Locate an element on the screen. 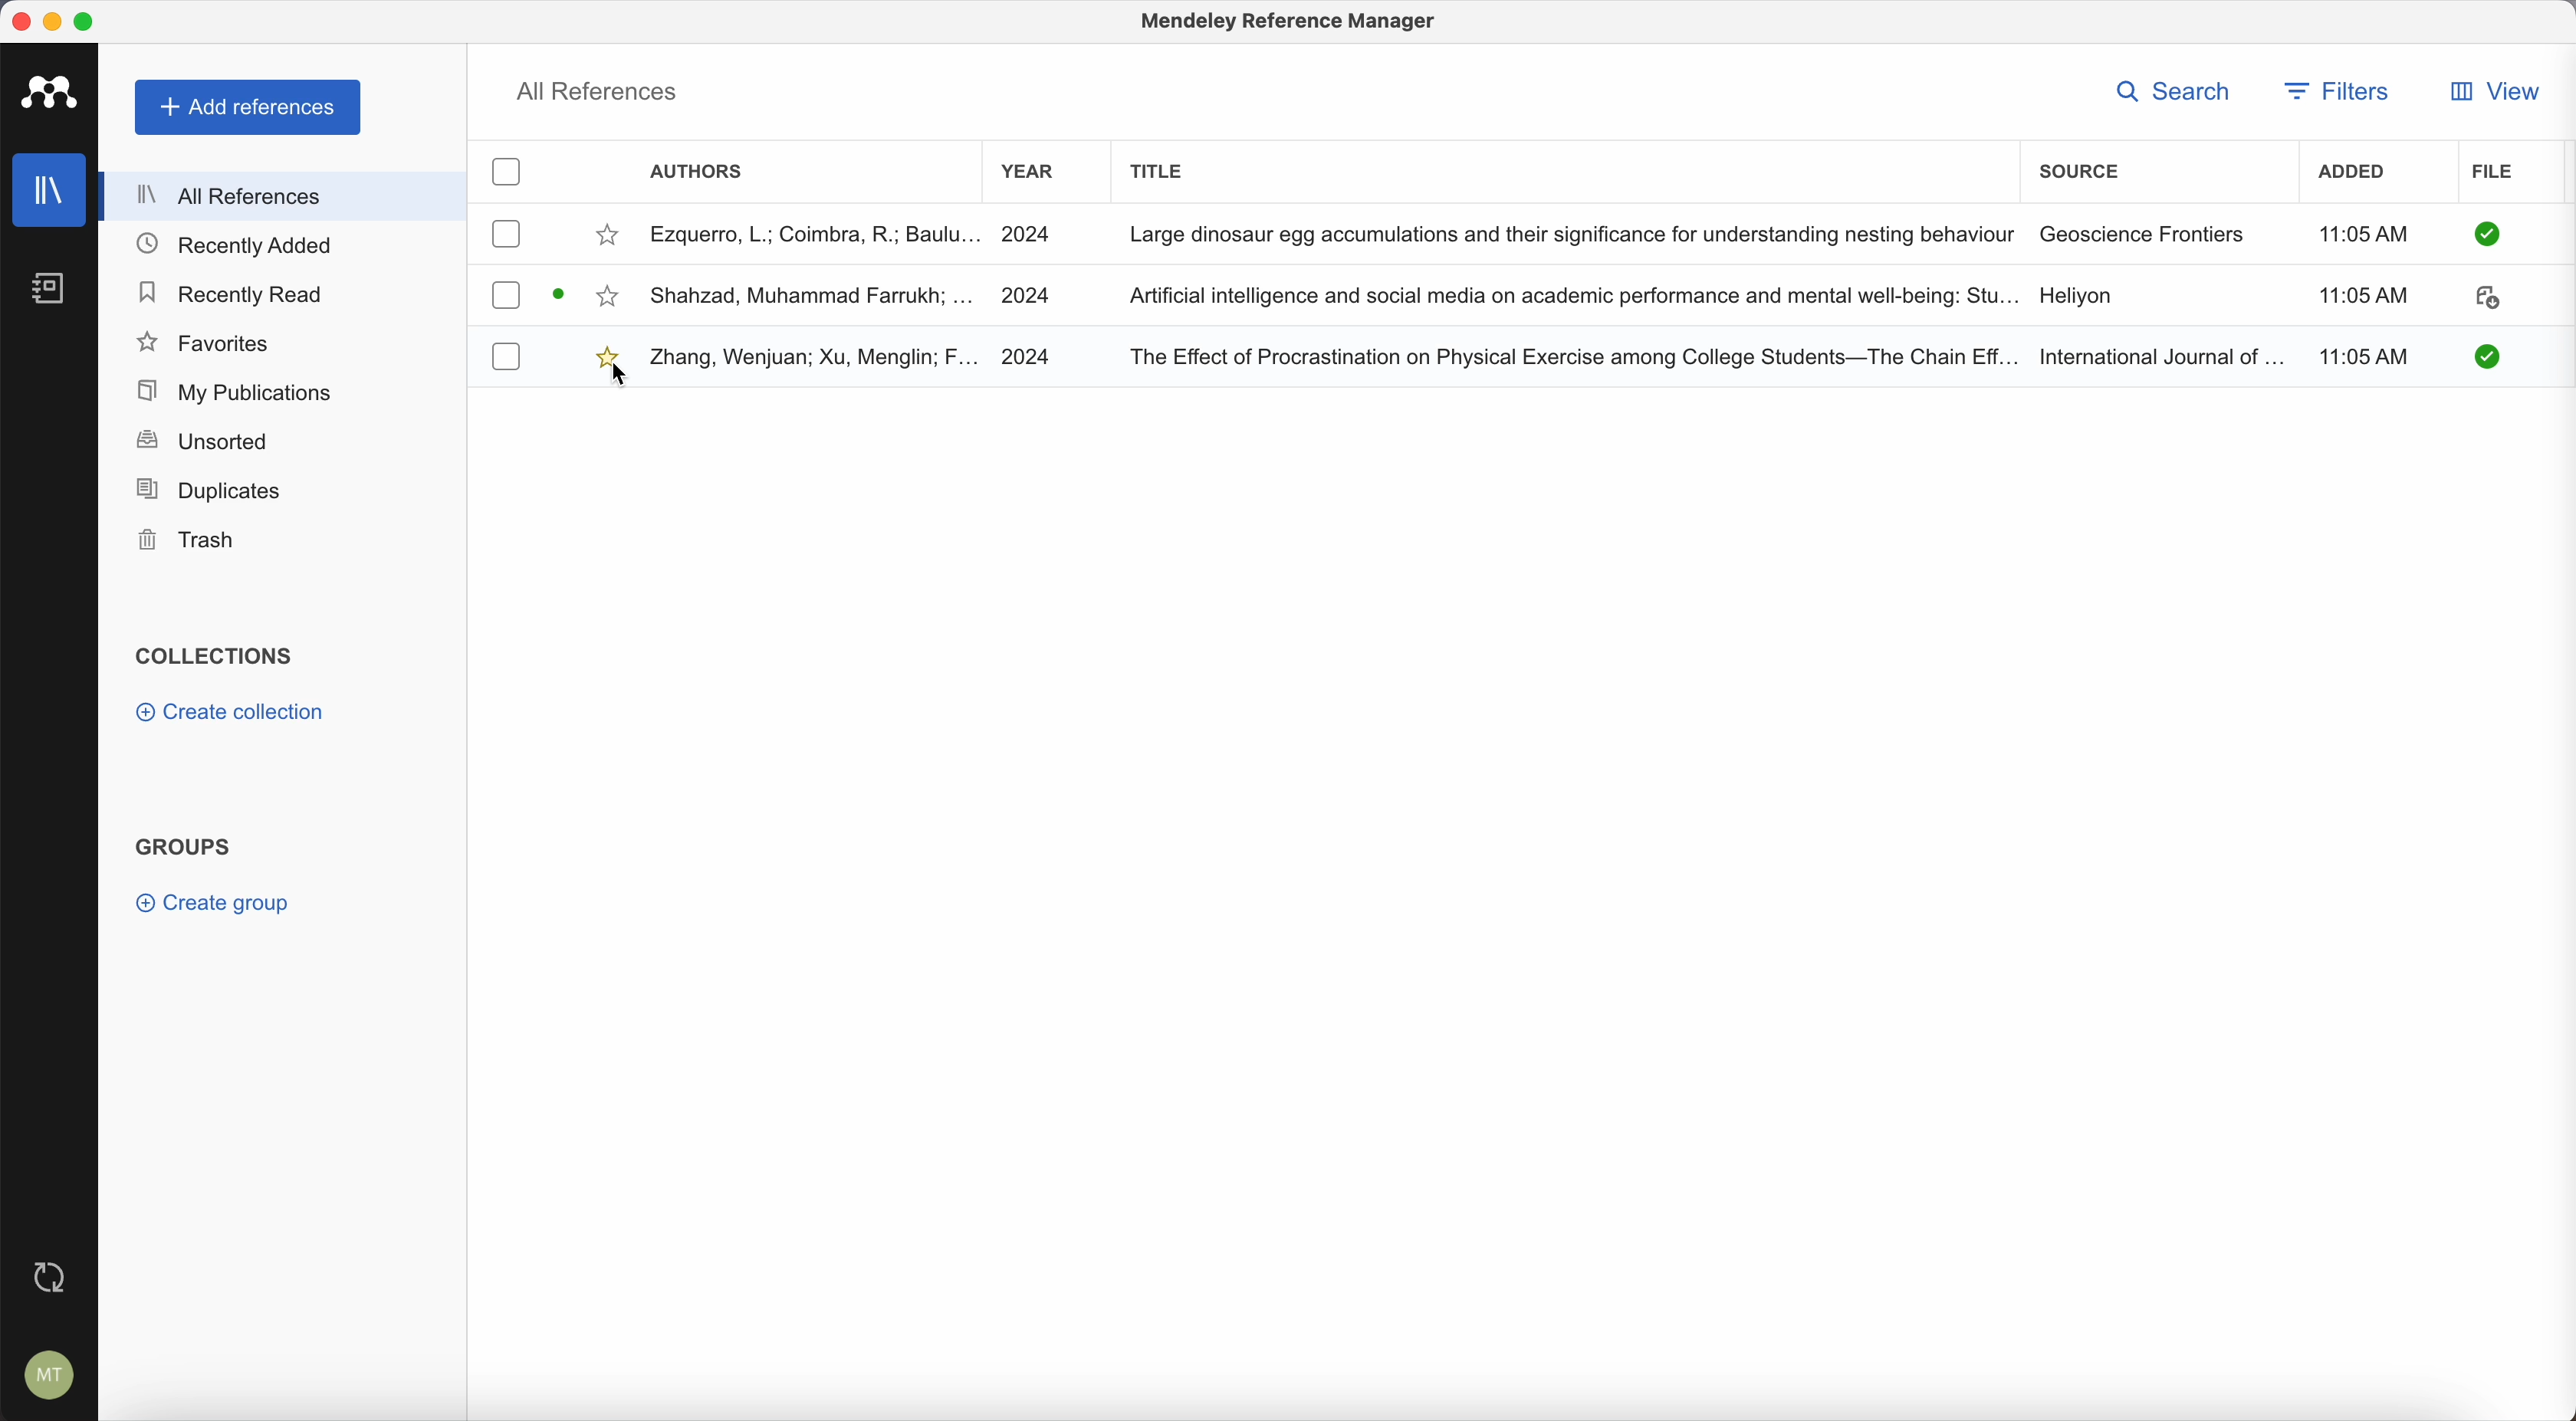 The image size is (2576, 1421). minimize program is located at coordinates (53, 20).